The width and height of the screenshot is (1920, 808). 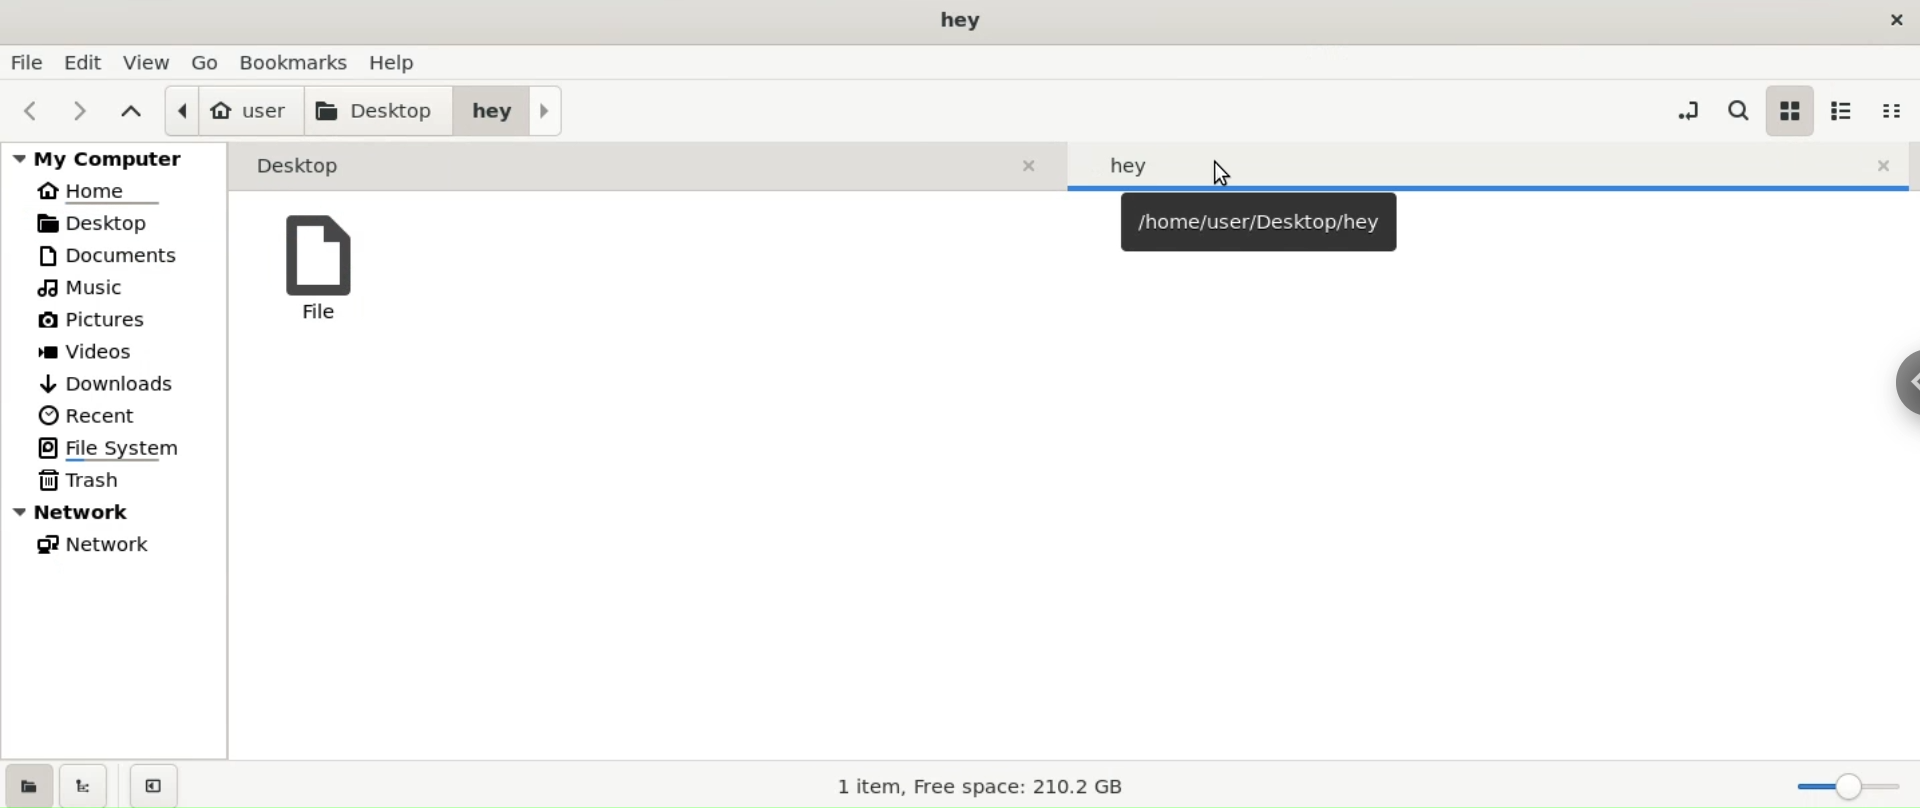 I want to click on documents, so click(x=122, y=256).